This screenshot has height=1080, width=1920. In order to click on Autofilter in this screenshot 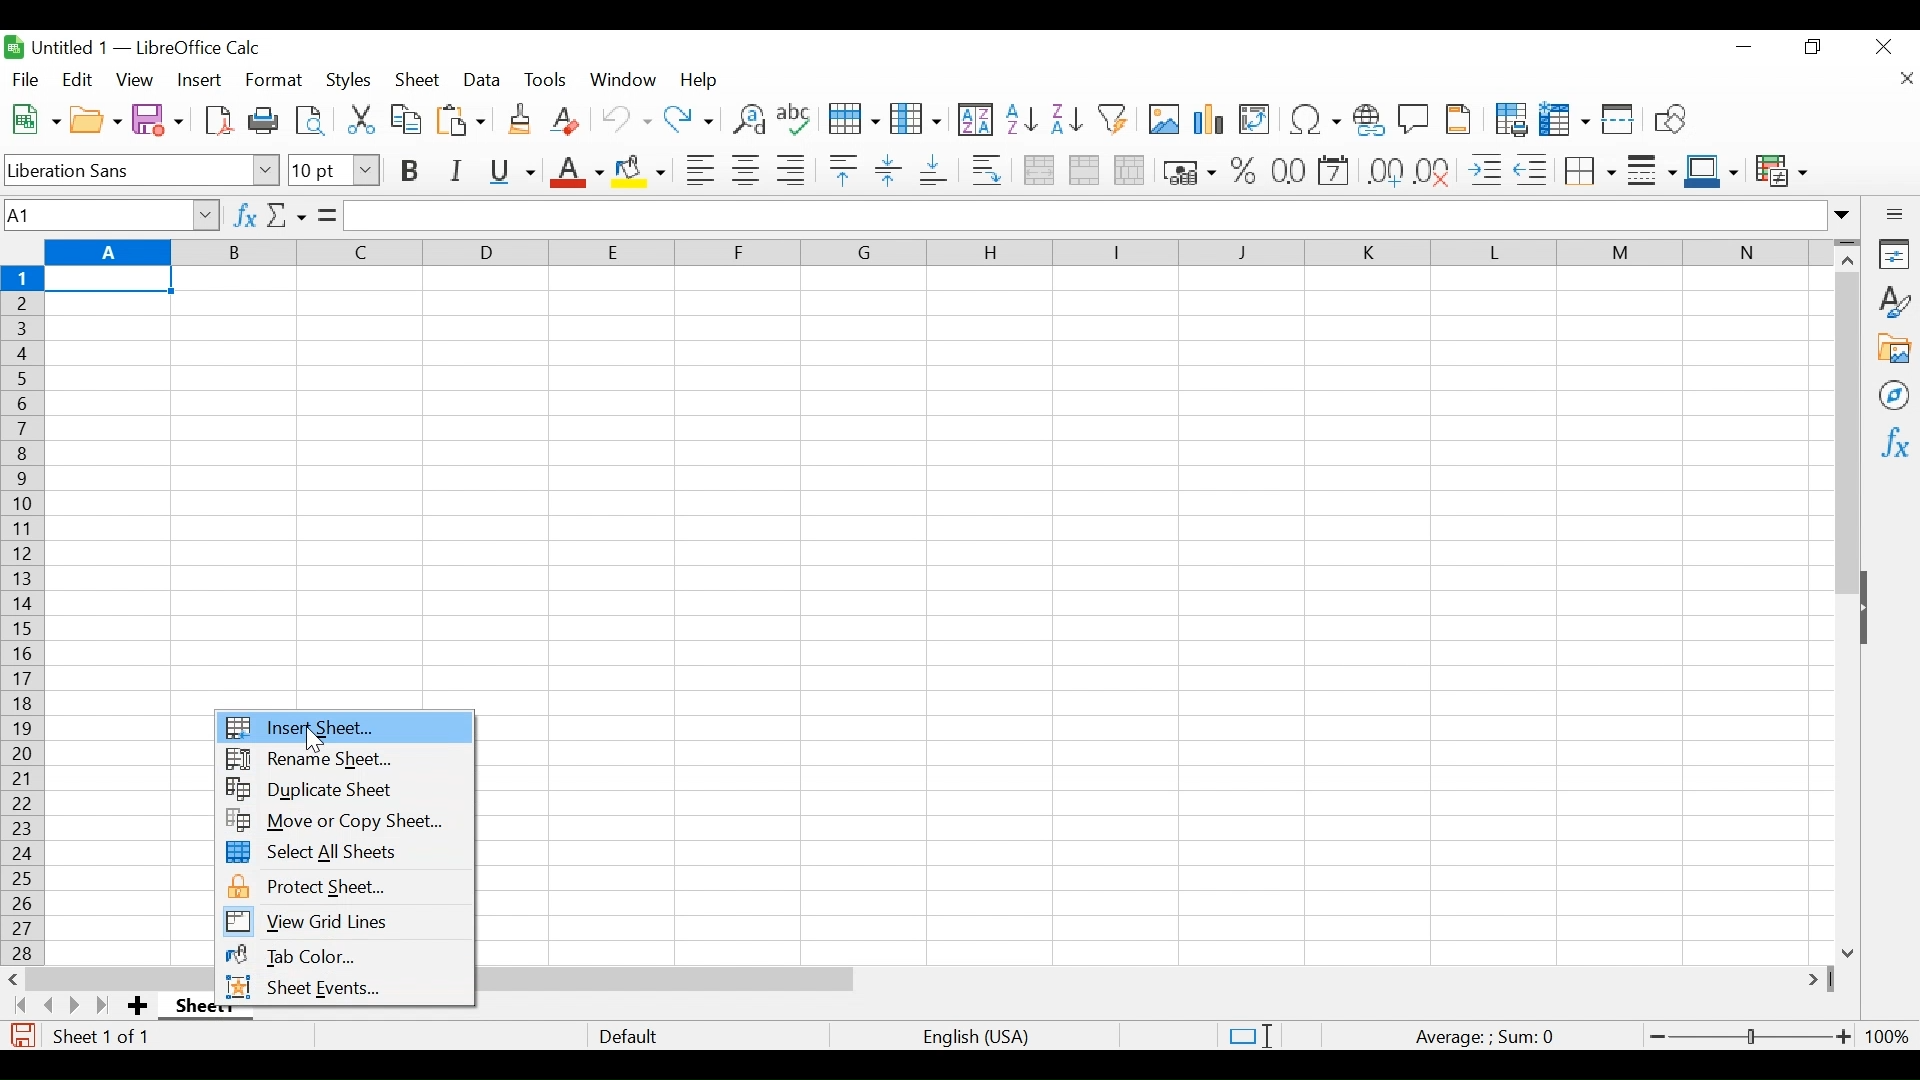, I will do `click(1113, 120)`.